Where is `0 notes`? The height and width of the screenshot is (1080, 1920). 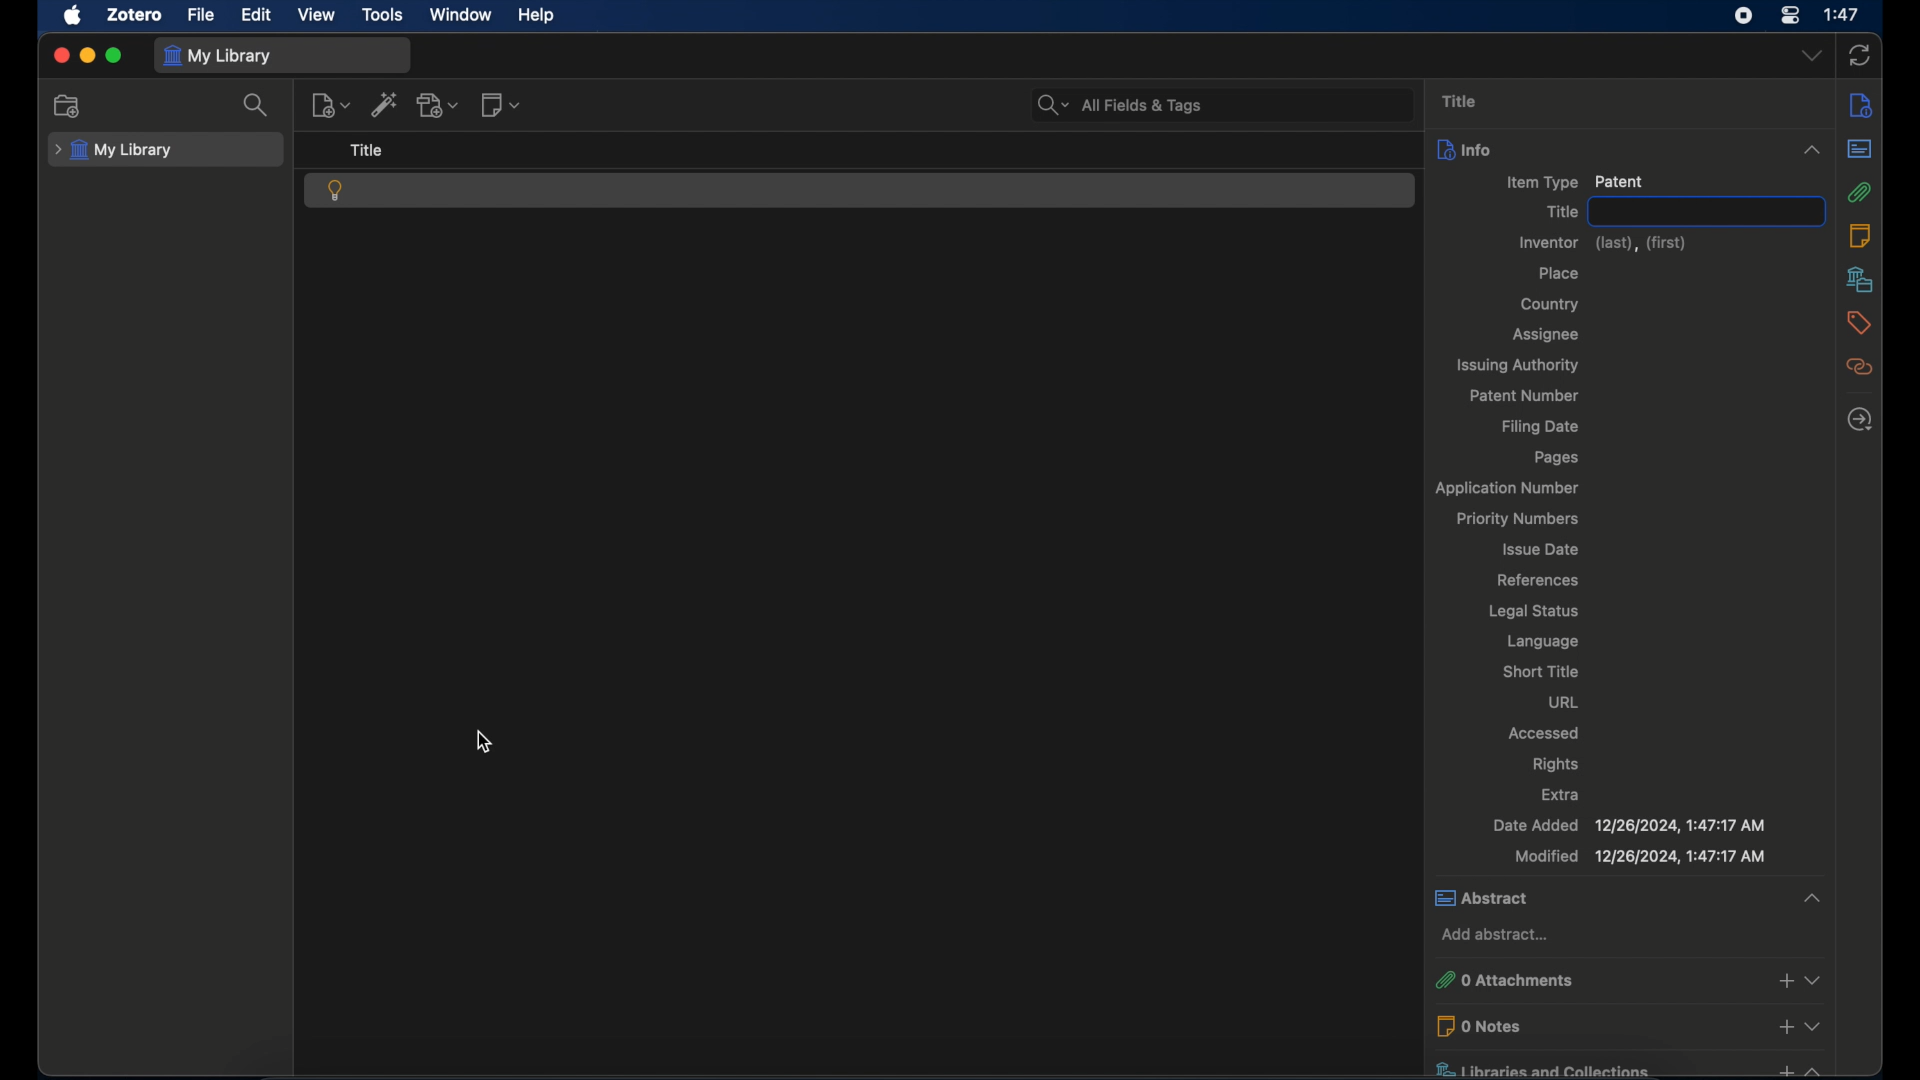
0 notes is located at coordinates (1566, 1026).